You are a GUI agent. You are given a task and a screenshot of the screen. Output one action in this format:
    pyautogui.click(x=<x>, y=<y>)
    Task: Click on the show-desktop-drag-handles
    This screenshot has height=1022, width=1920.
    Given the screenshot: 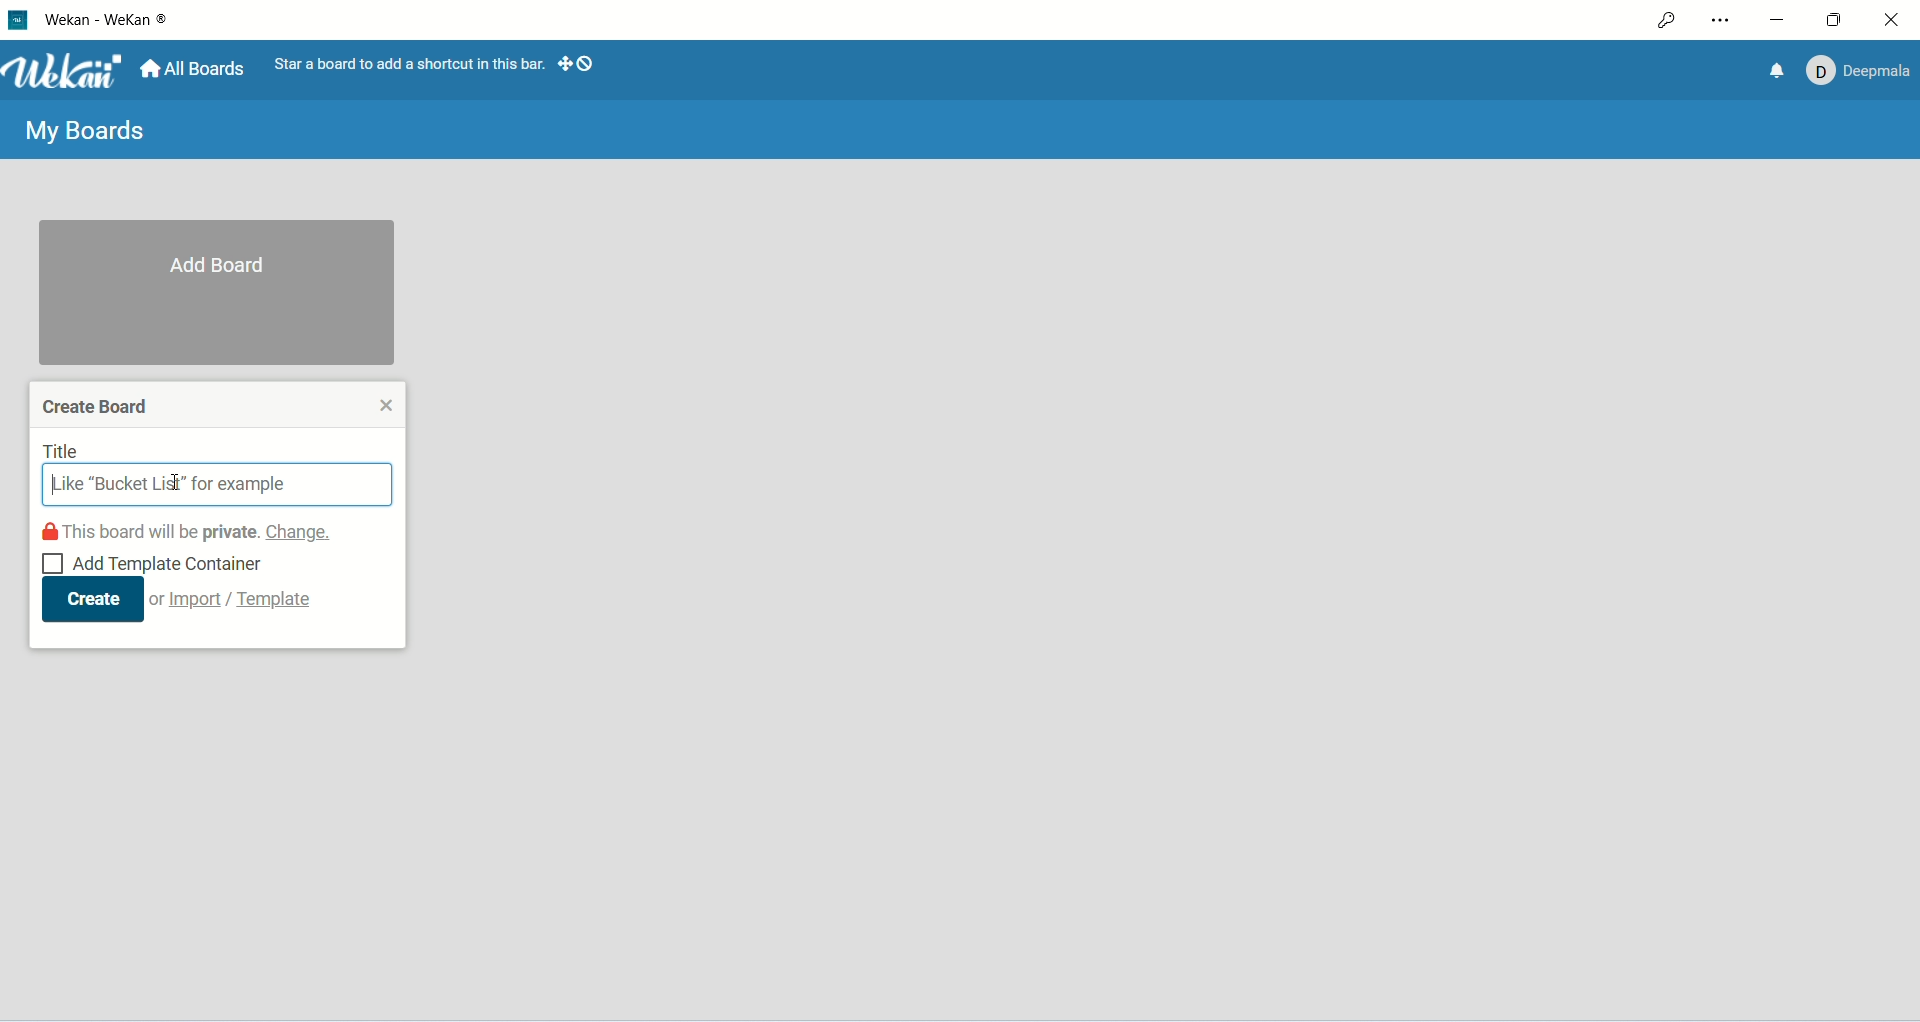 What is the action you would take?
    pyautogui.click(x=561, y=66)
    